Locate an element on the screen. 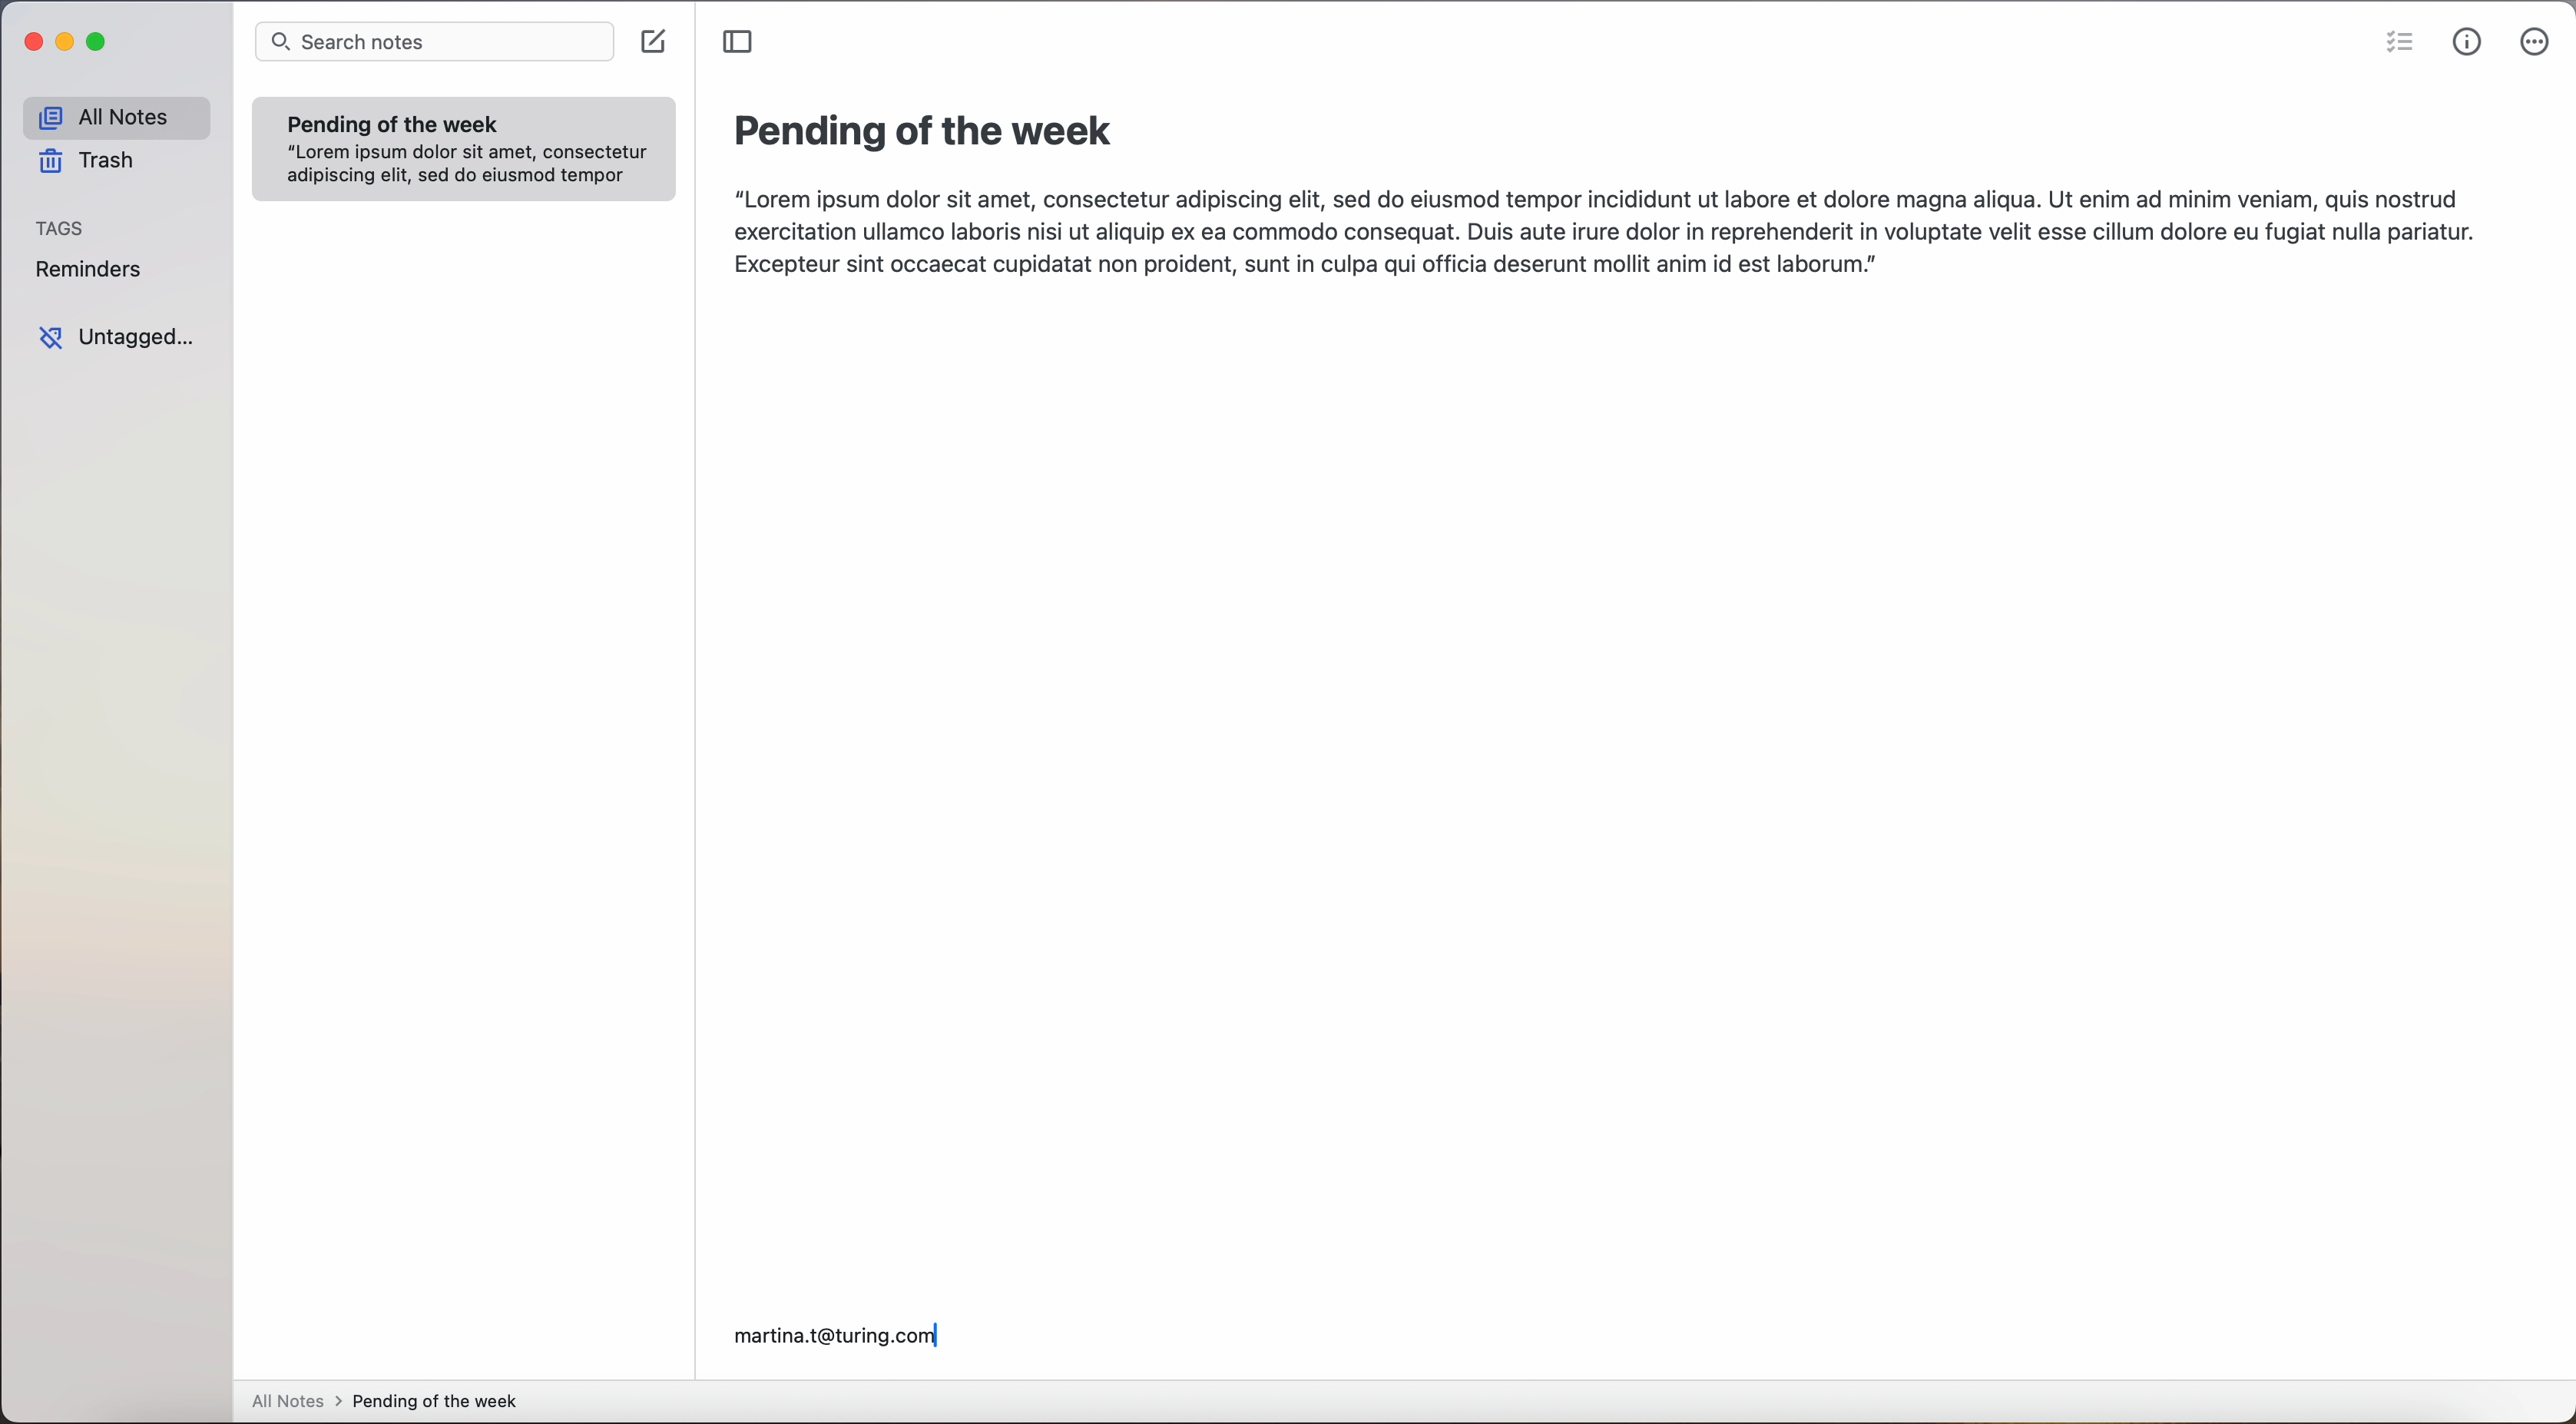  martina.t@turing.com| is located at coordinates (832, 1337).